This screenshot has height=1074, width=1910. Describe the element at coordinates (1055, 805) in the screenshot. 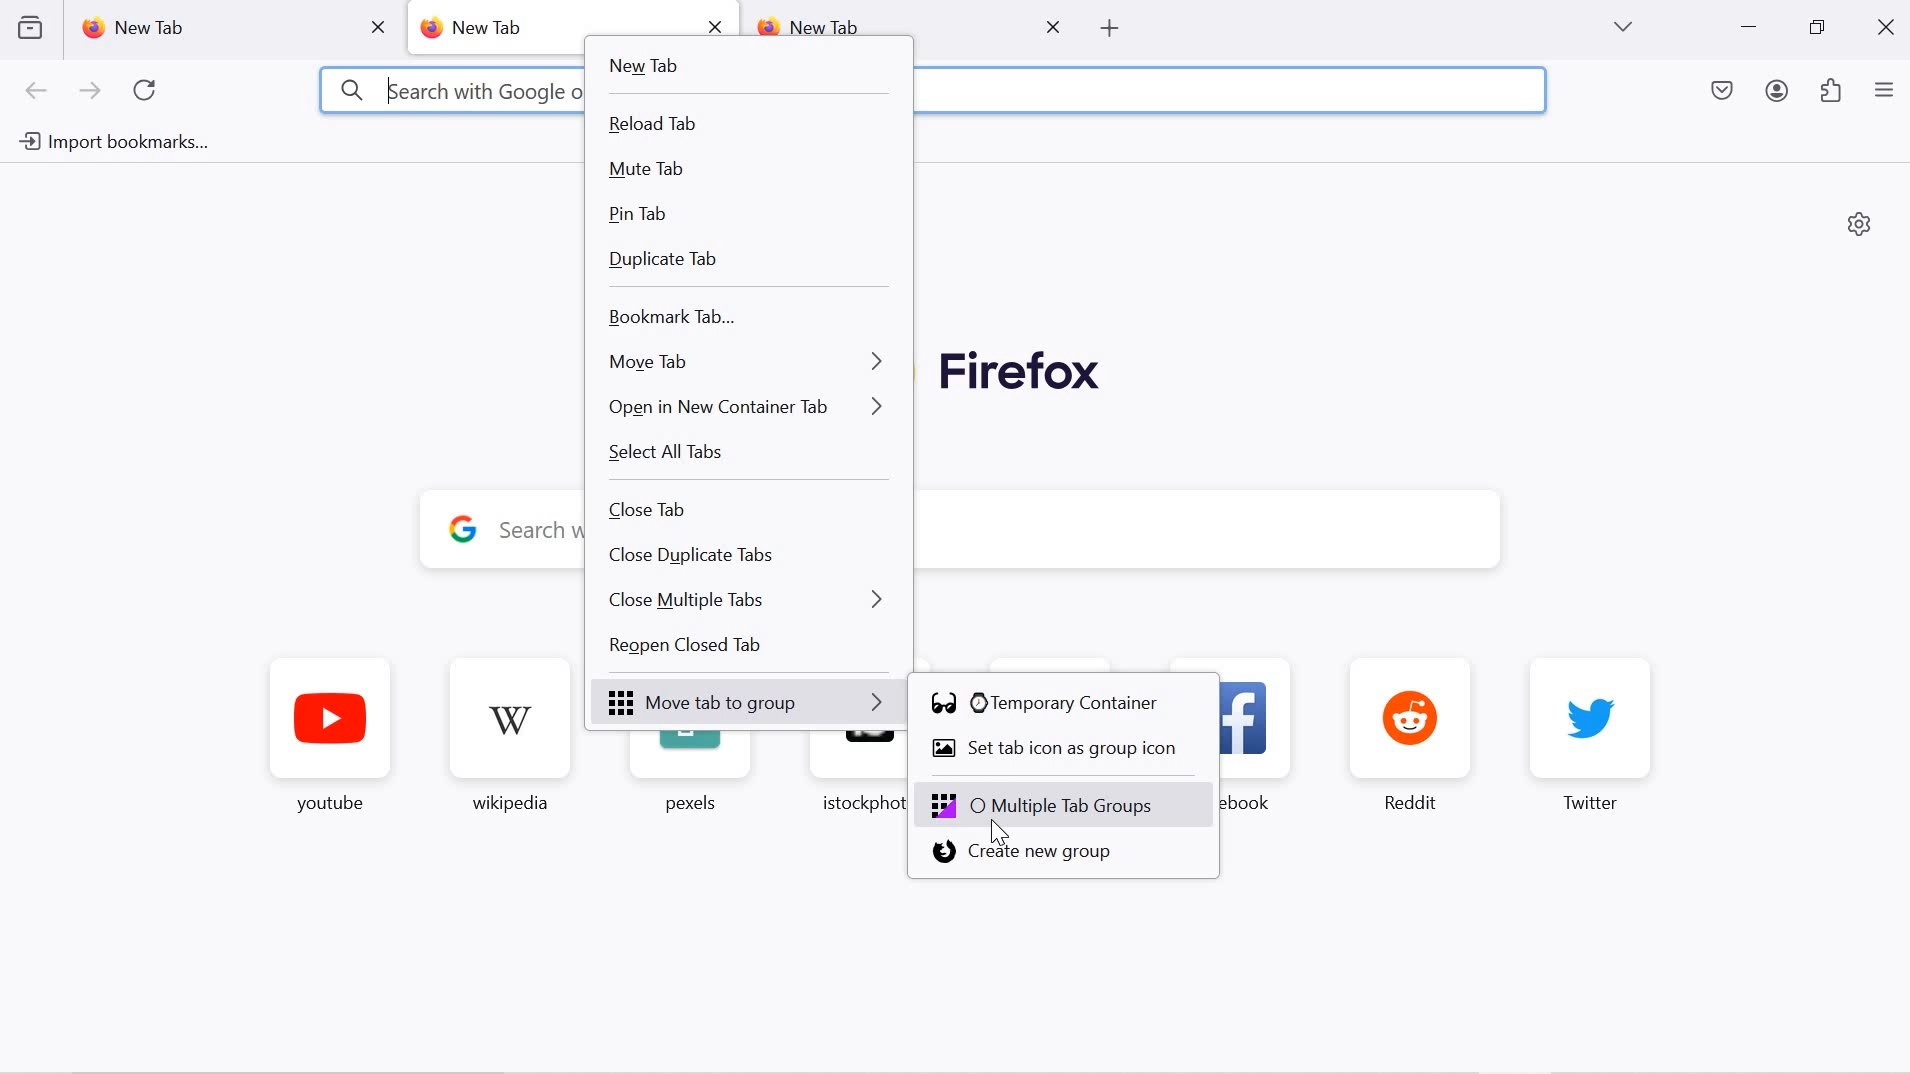

I see `Multiple tab groups` at that location.